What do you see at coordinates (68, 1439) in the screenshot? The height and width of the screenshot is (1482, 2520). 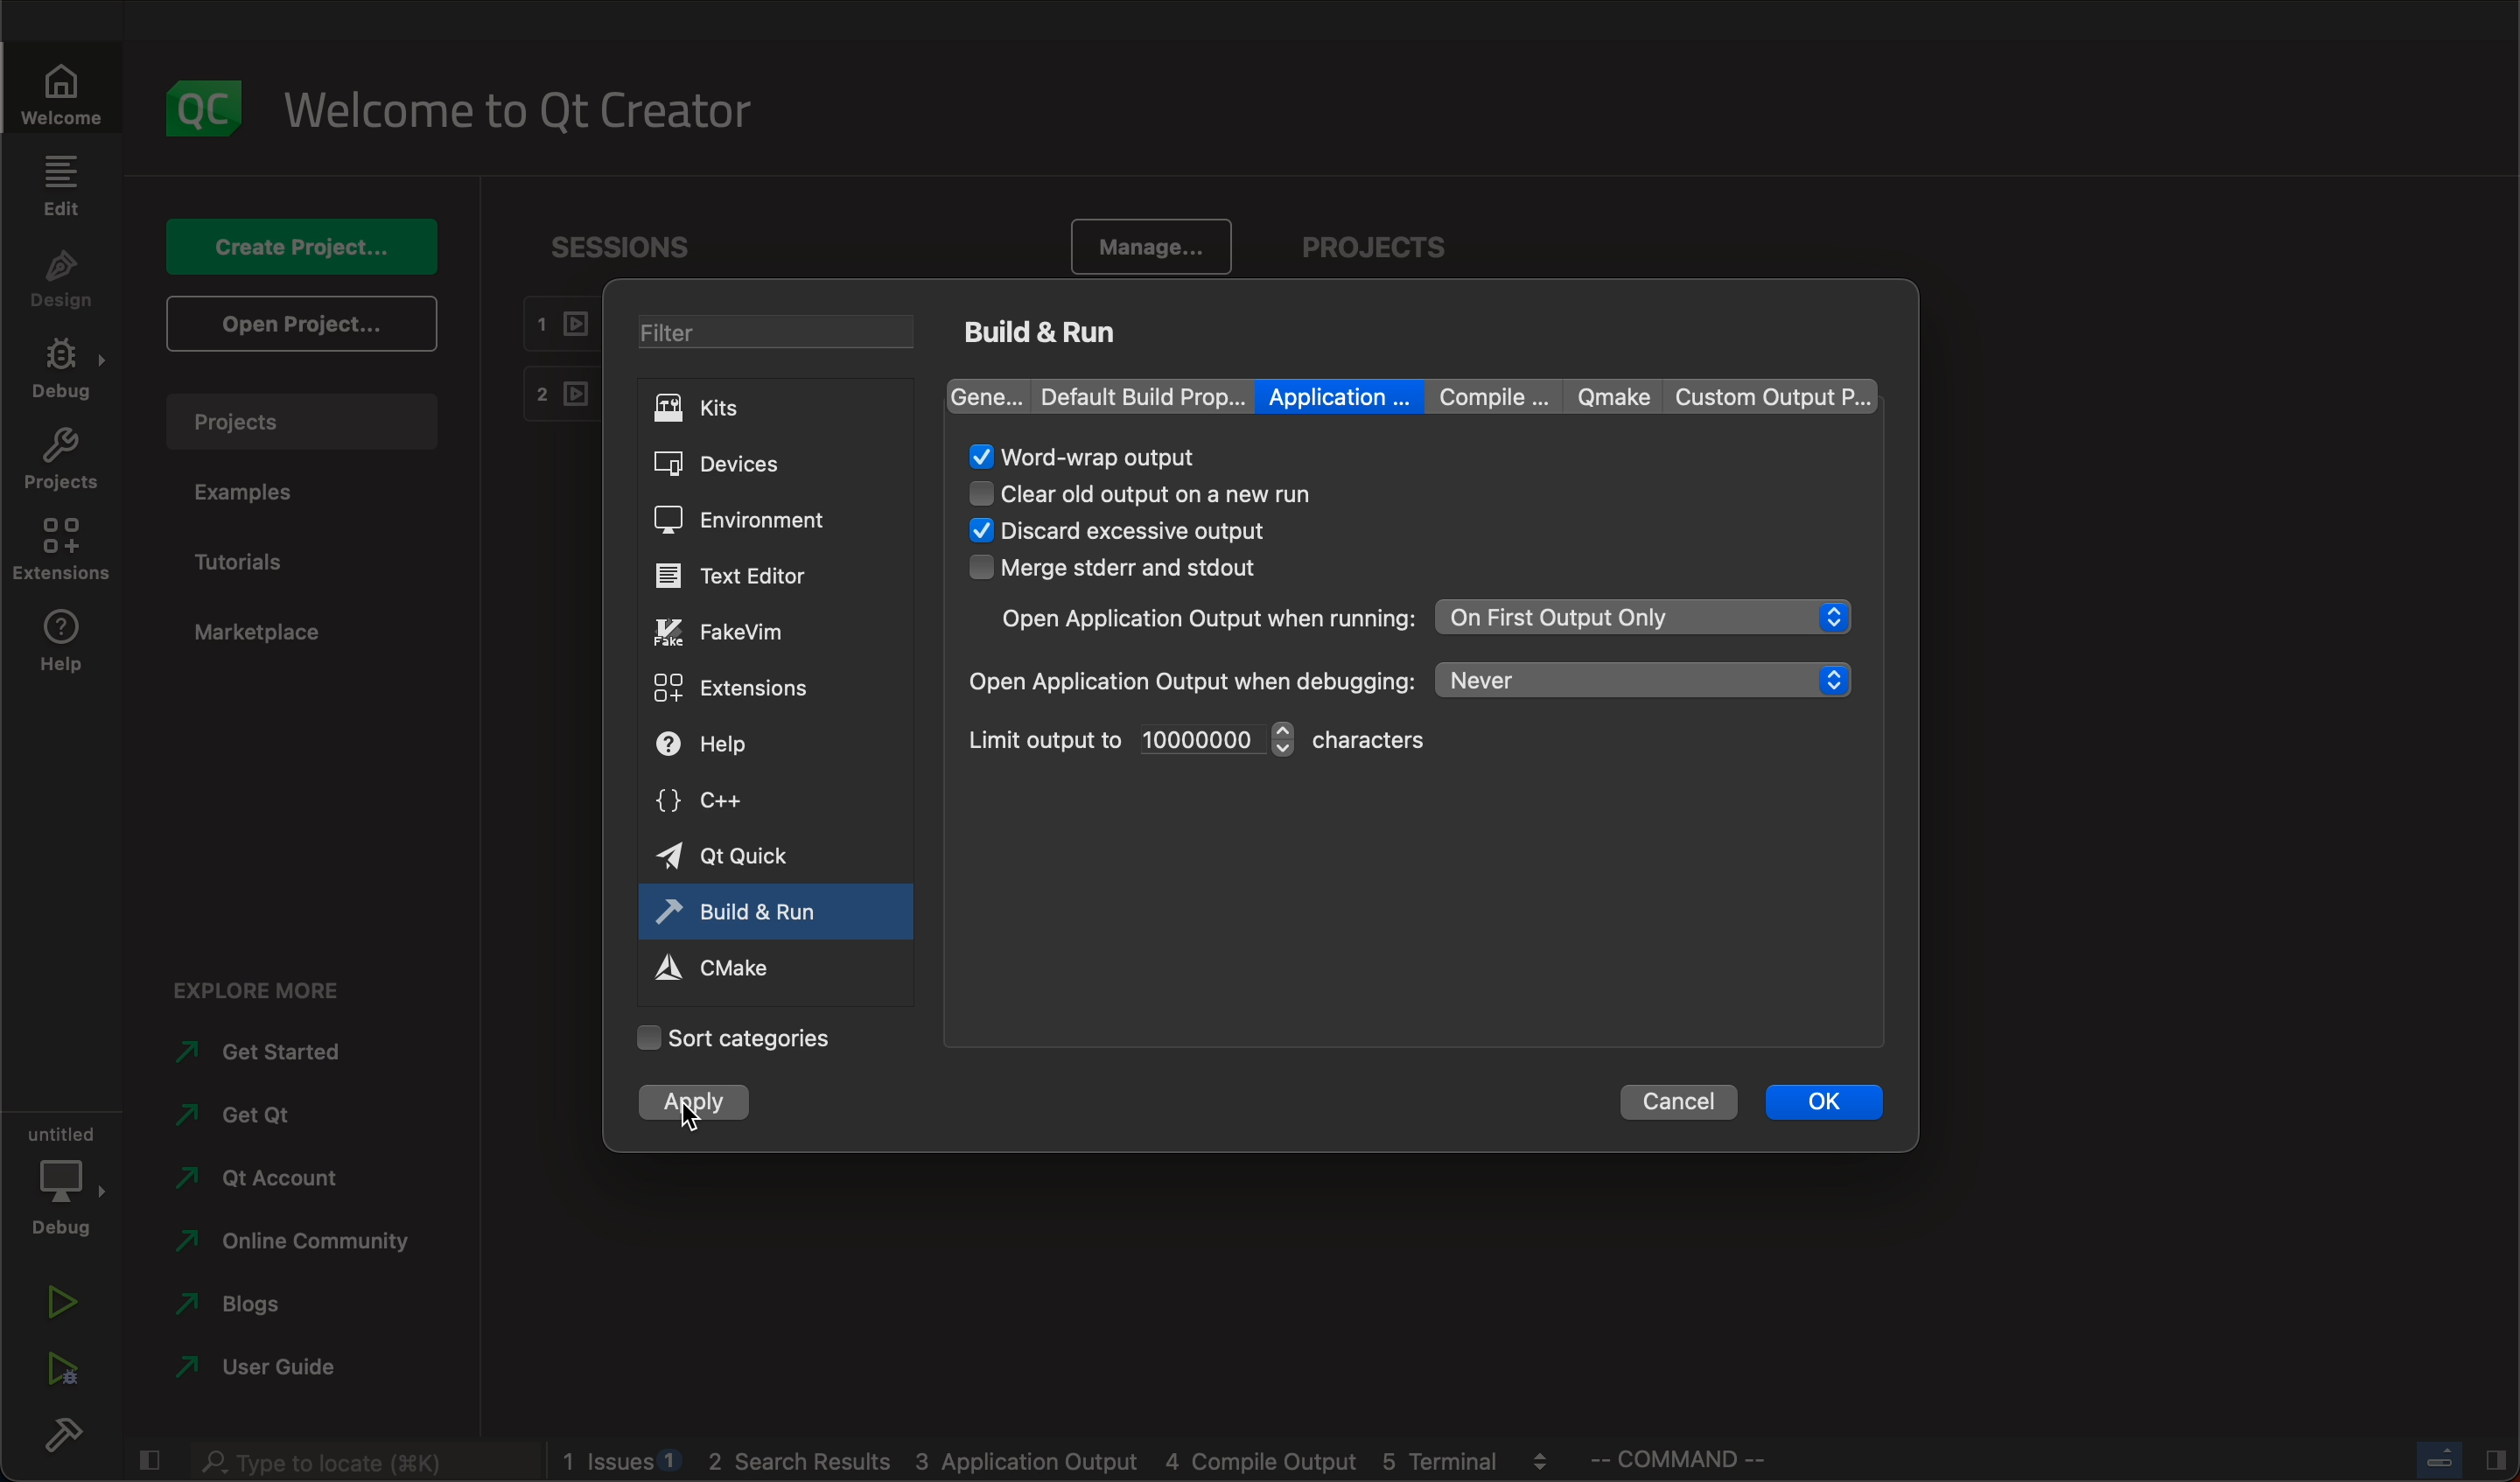 I see `build` at bounding box center [68, 1439].